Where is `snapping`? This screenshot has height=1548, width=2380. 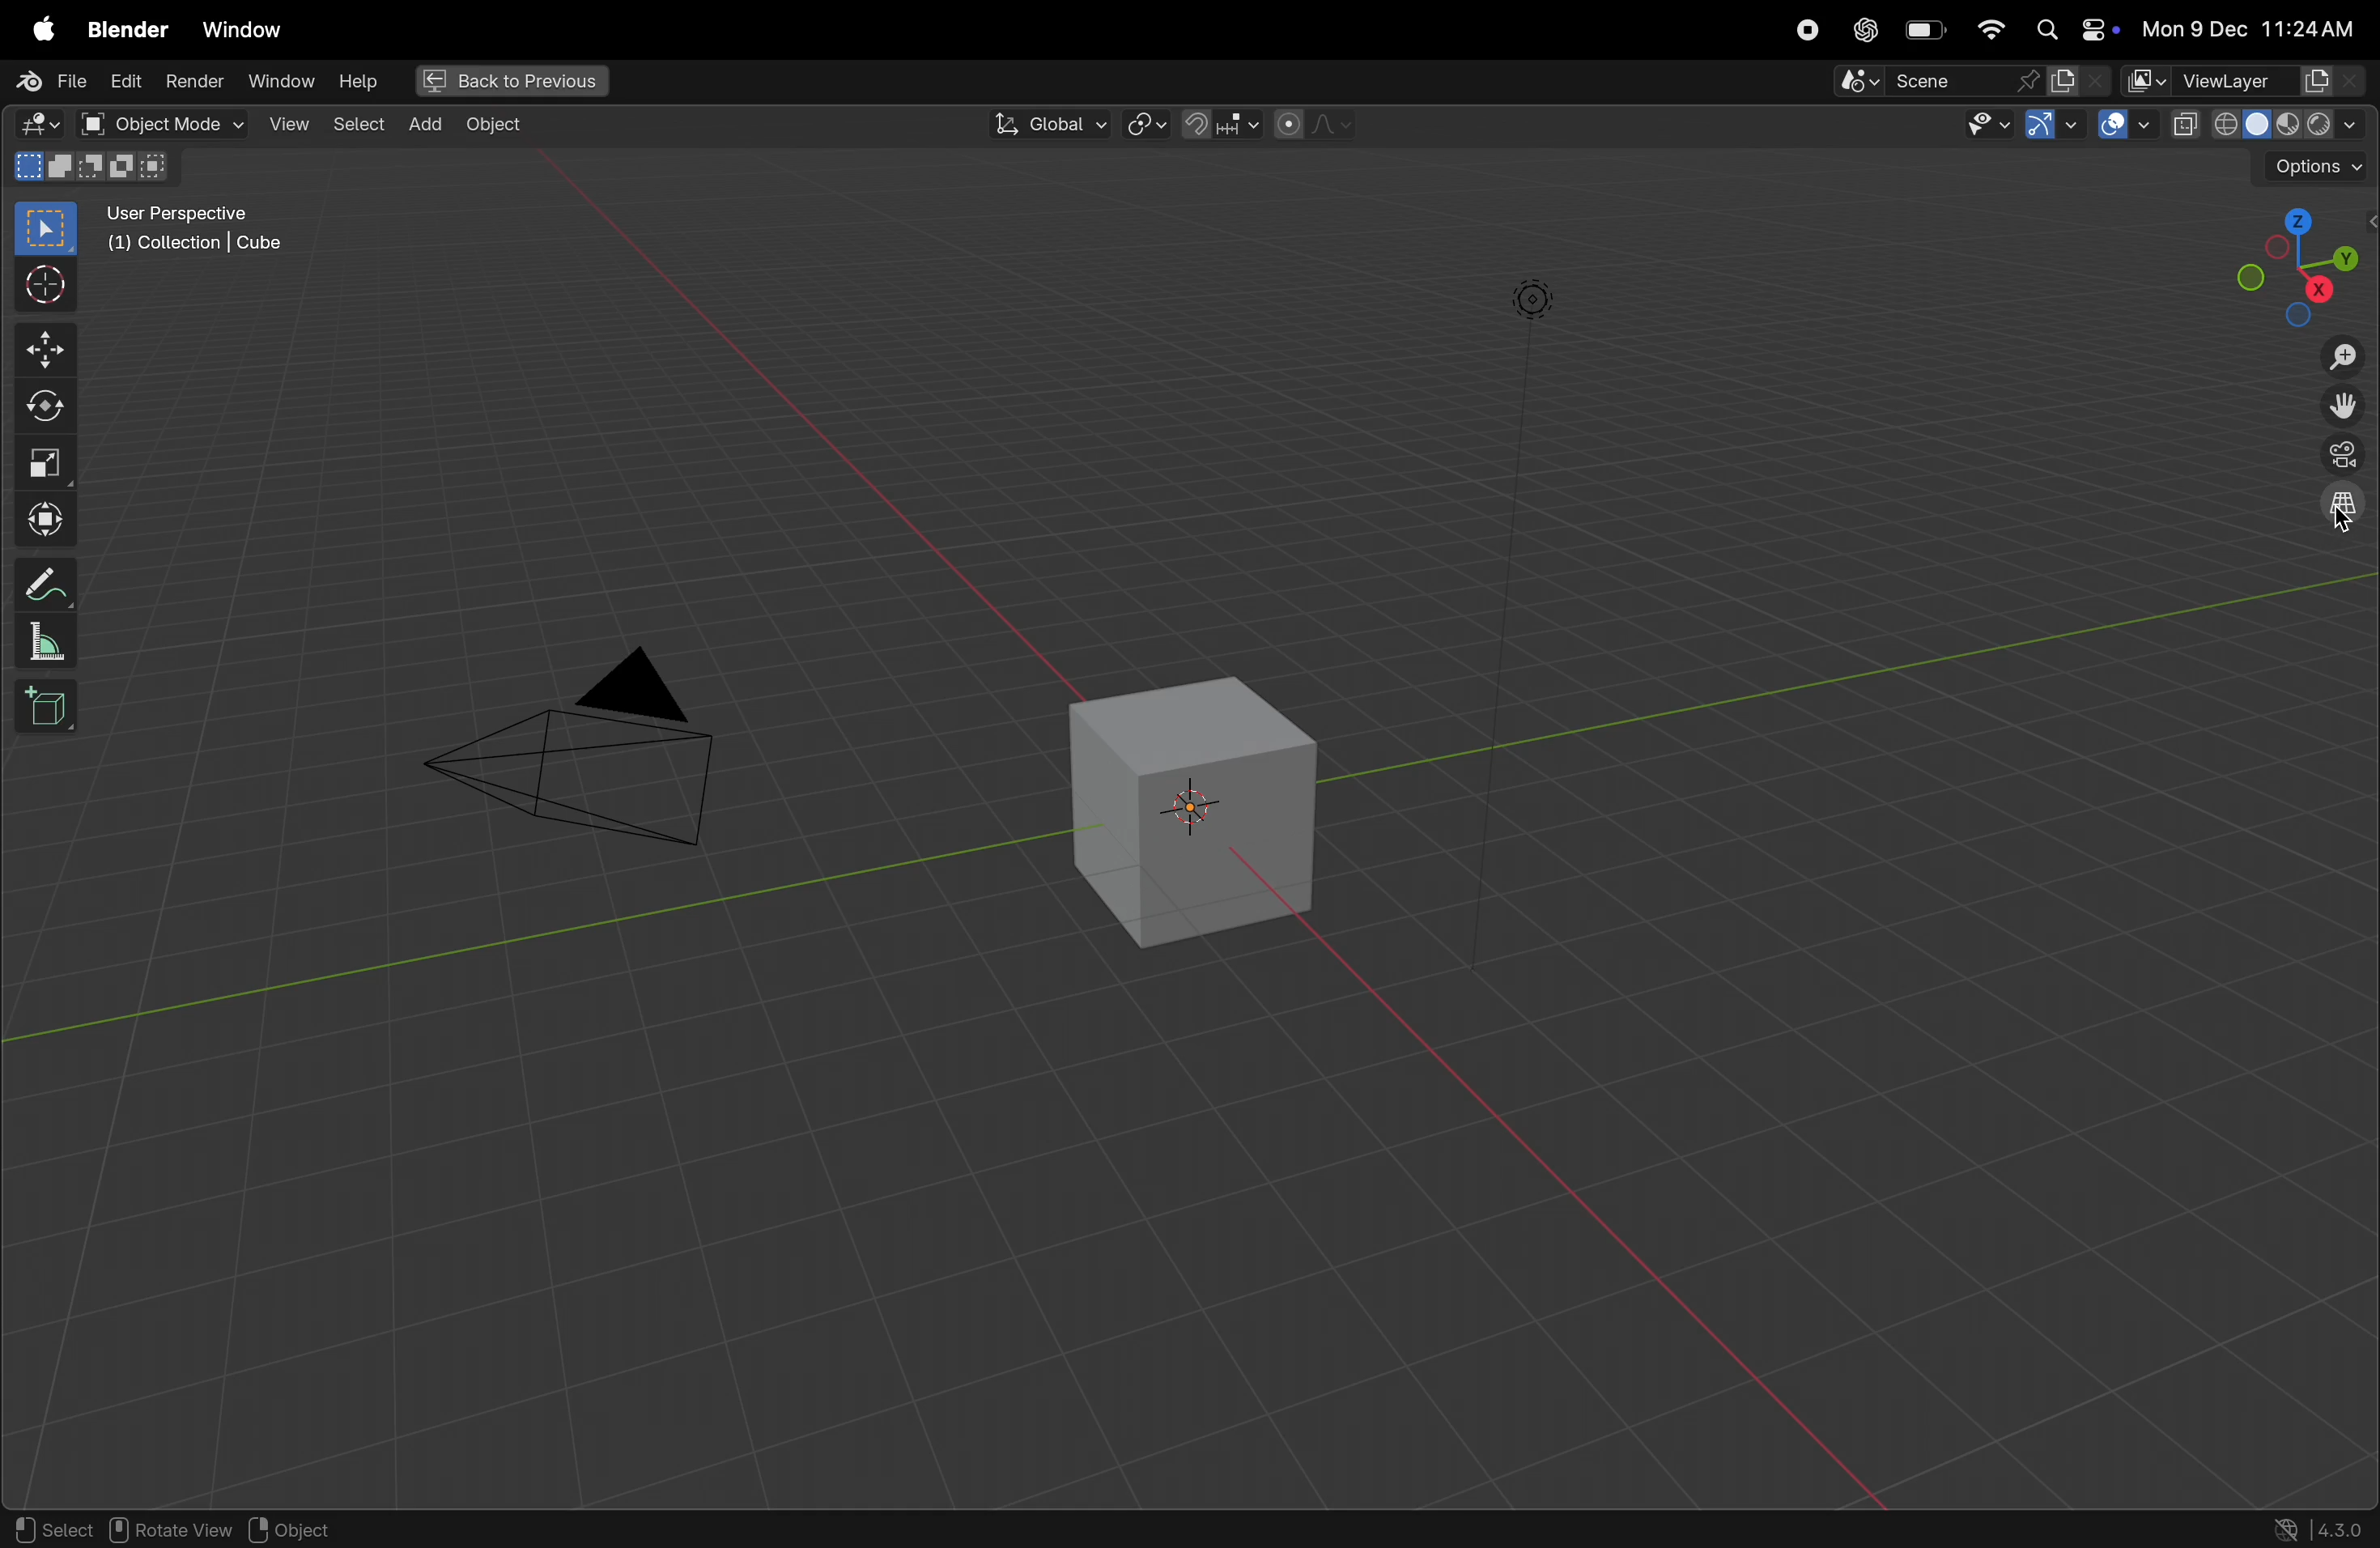
snapping is located at coordinates (1216, 124).